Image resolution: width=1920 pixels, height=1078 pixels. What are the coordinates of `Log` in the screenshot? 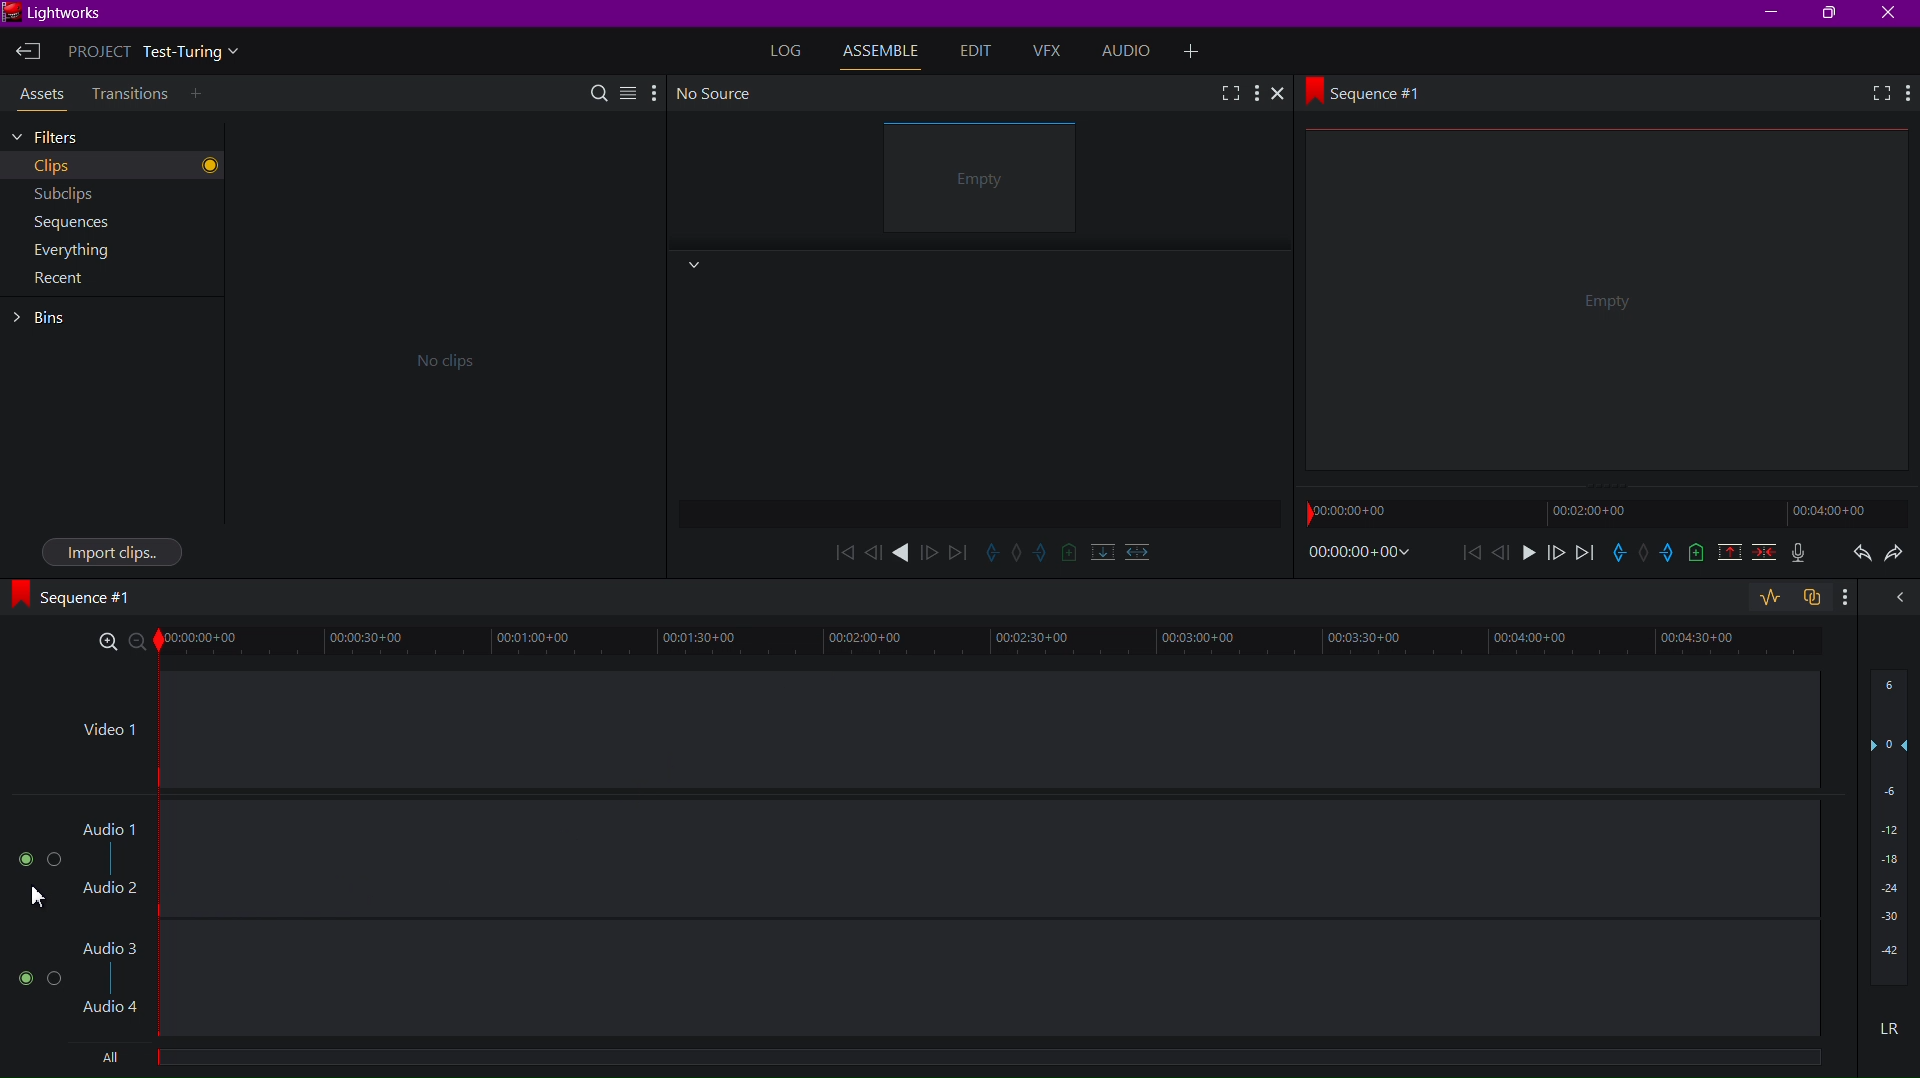 It's located at (788, 47).